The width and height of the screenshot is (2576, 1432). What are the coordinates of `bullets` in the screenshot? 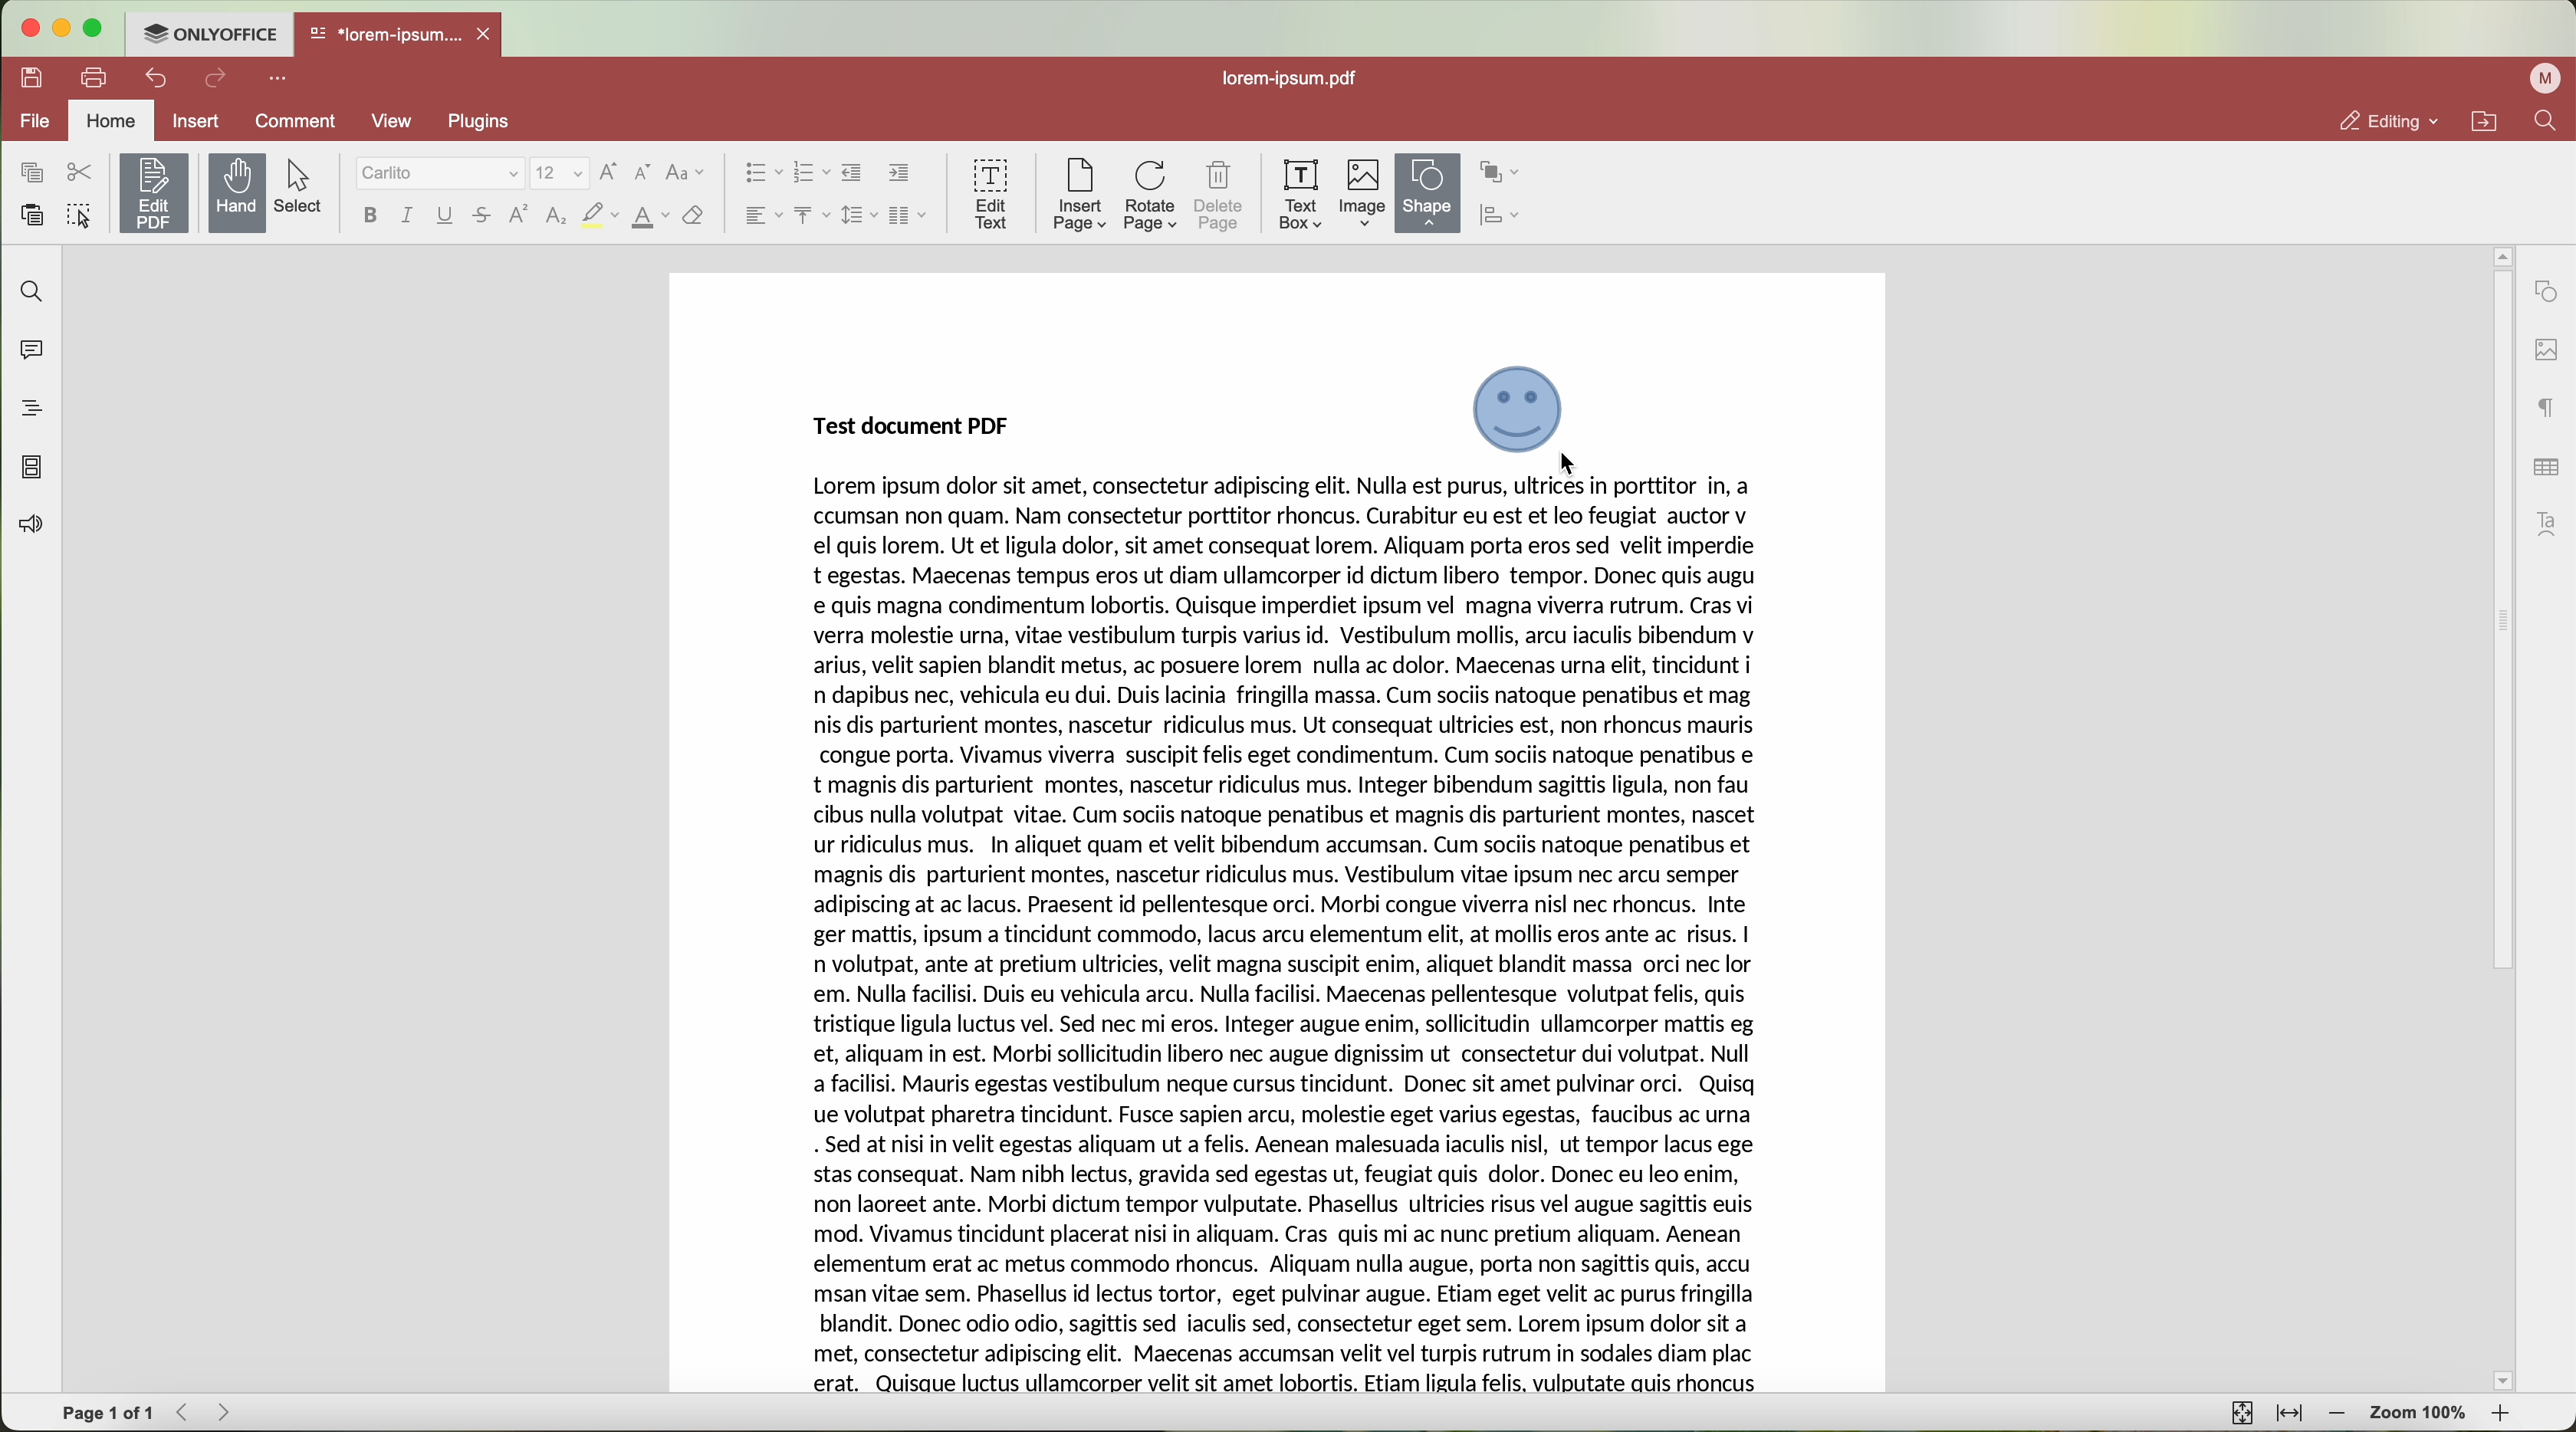 It's located at (761, 174).